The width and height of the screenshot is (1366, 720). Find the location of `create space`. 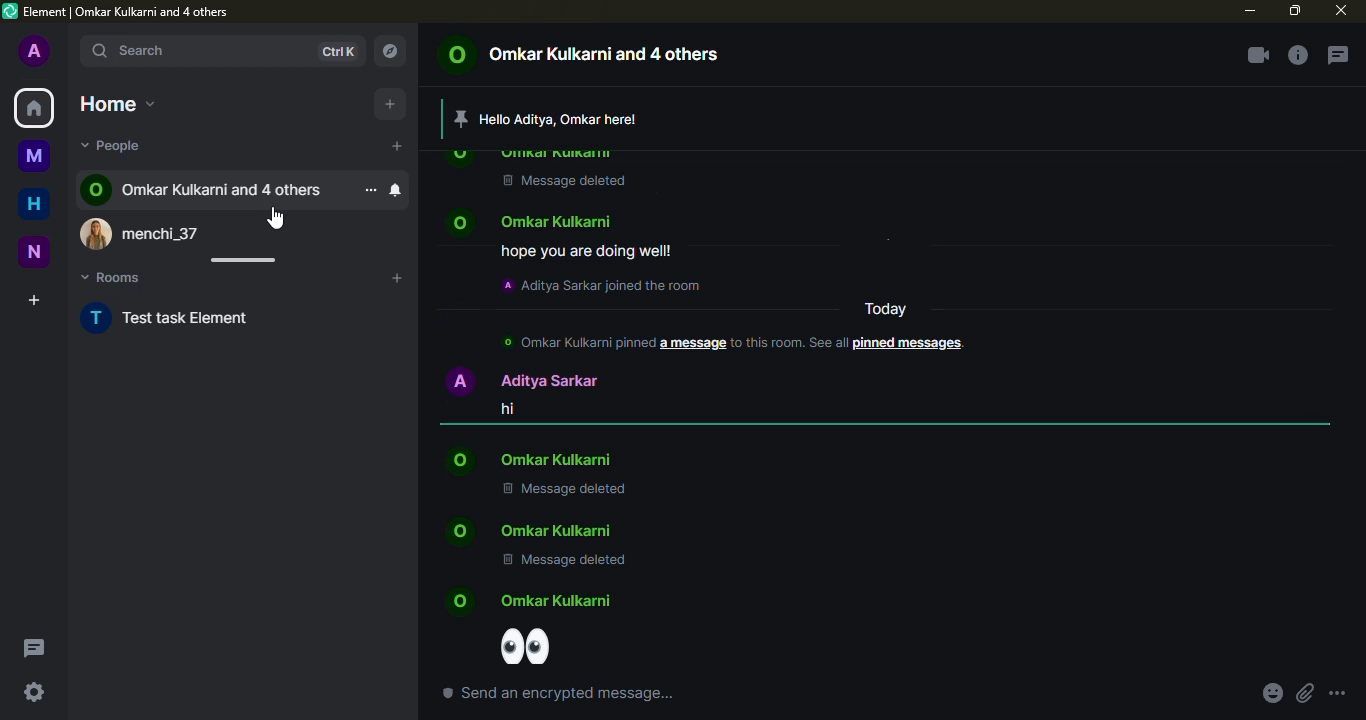

create space is located at coordinates (34, 300).